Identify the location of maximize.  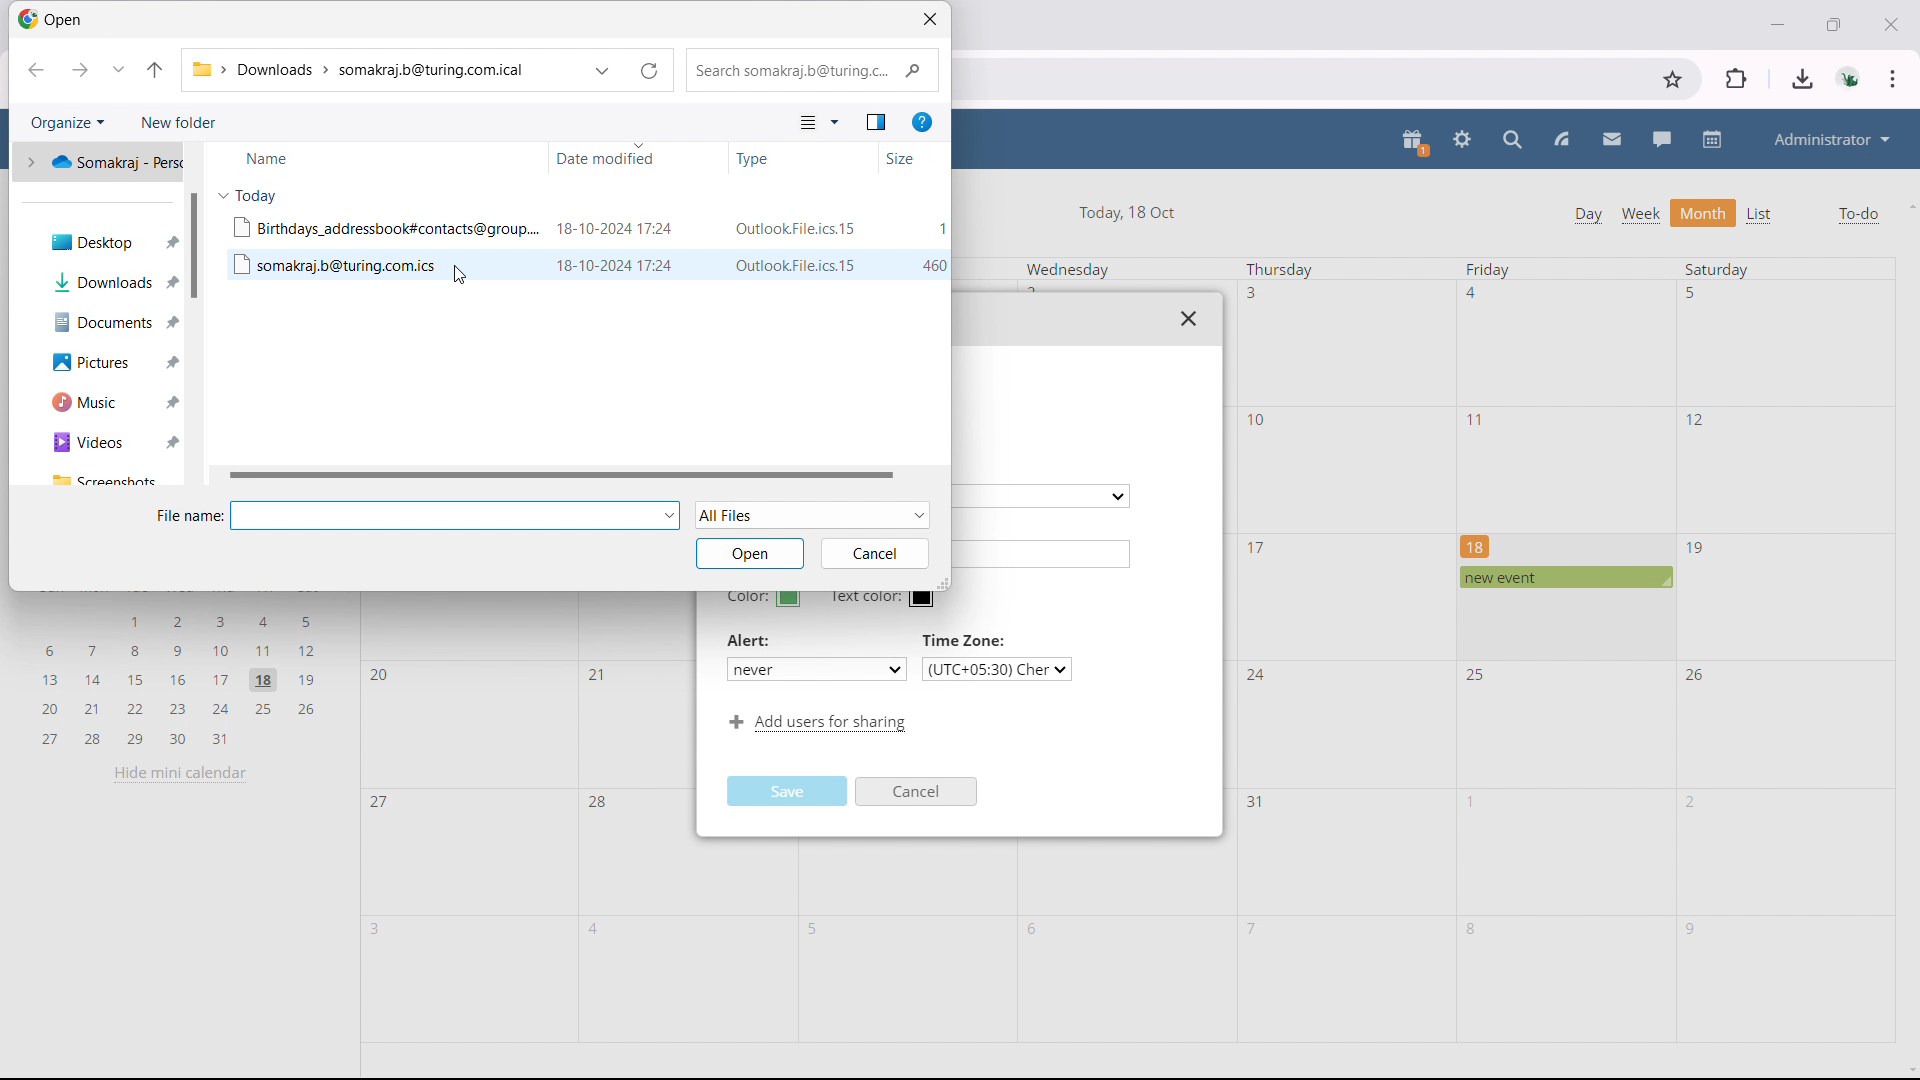
(1834, 22).